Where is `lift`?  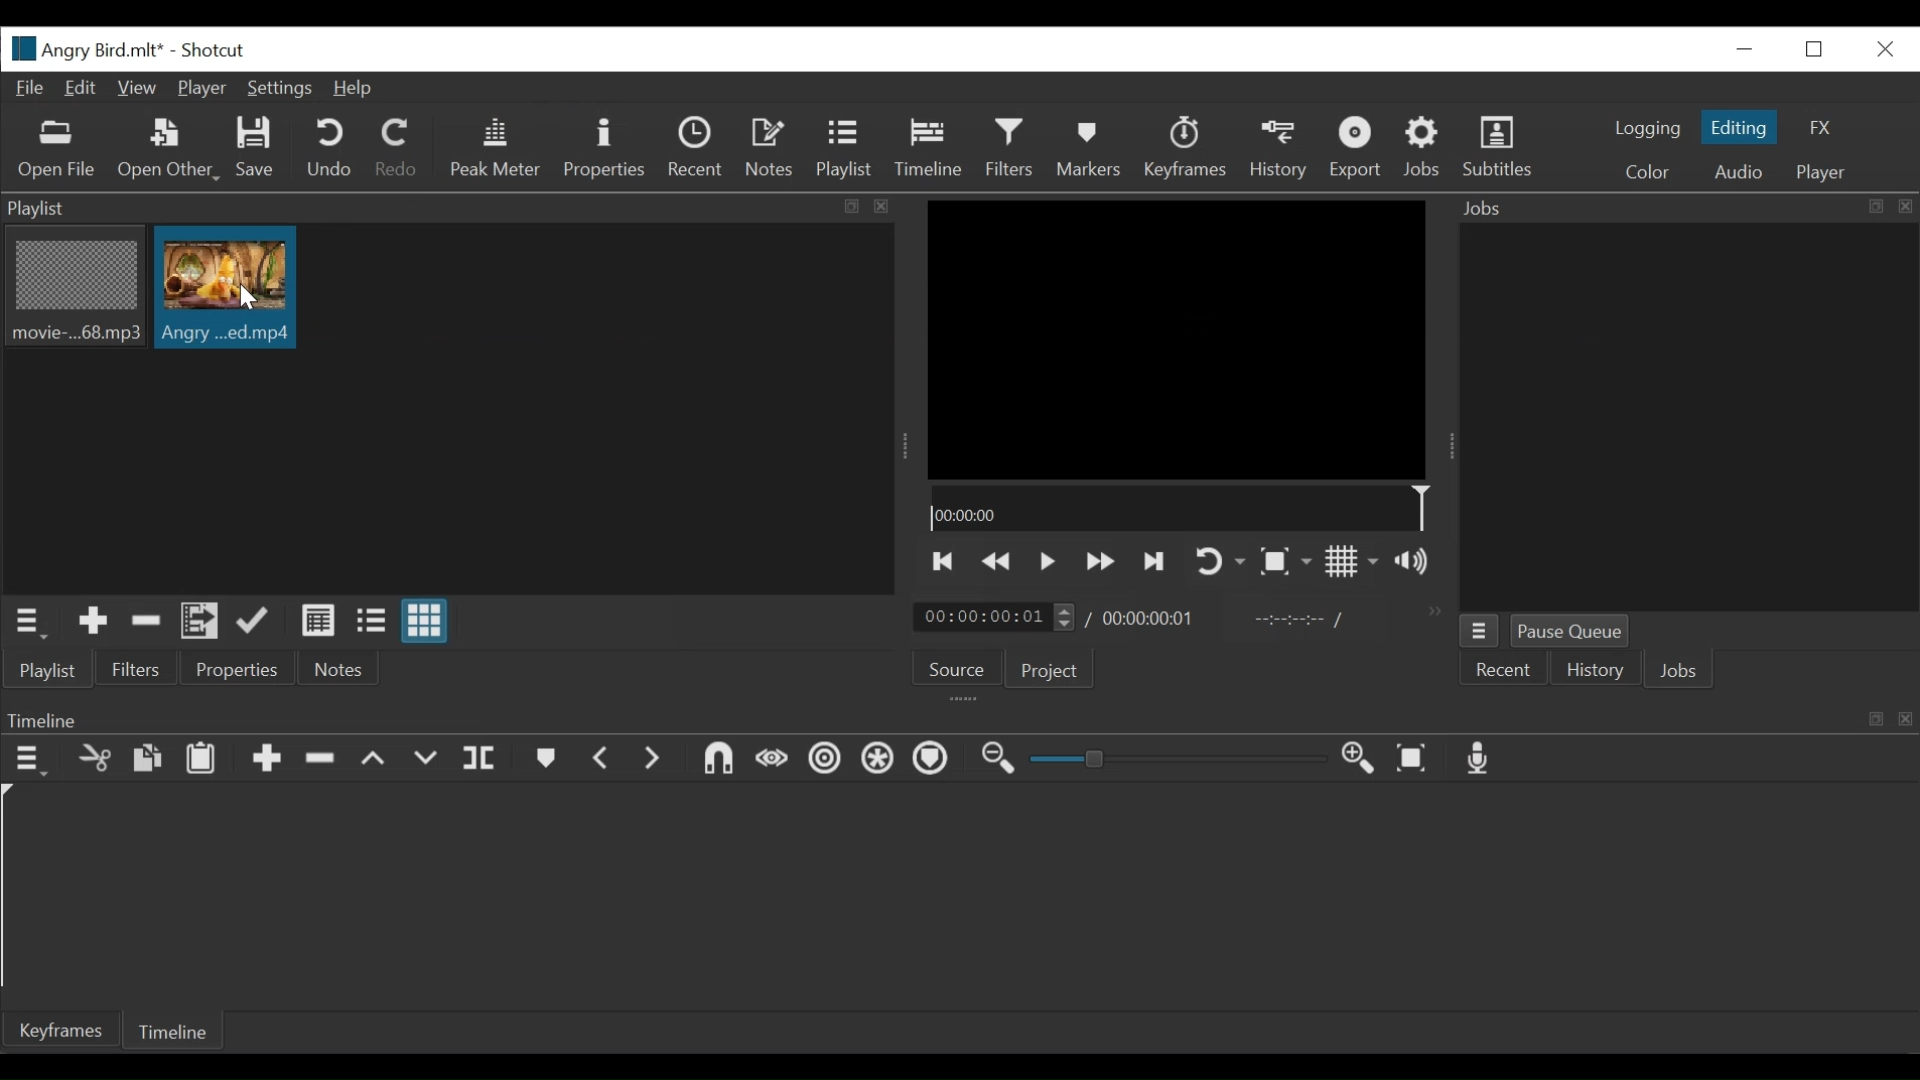 lift is located at coordinates (374, 760).